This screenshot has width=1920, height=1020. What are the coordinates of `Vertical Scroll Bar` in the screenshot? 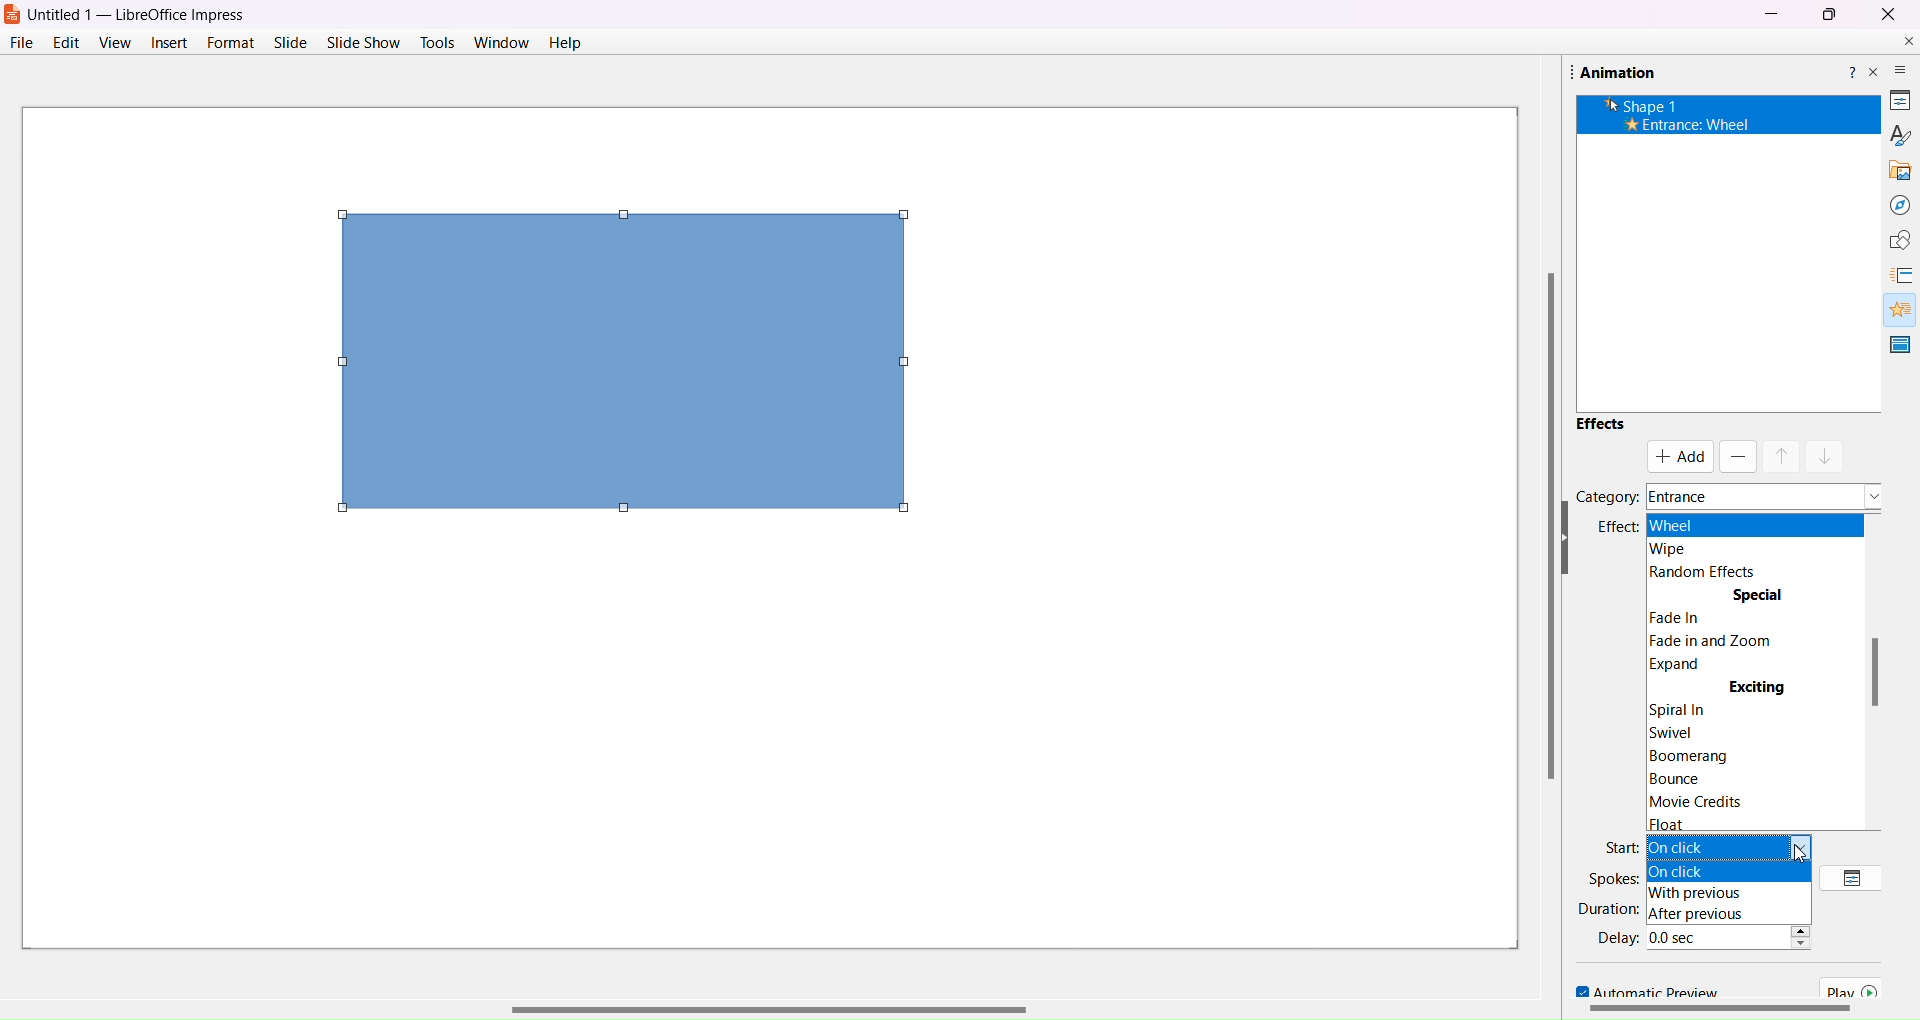 It's located at (1537, 527).